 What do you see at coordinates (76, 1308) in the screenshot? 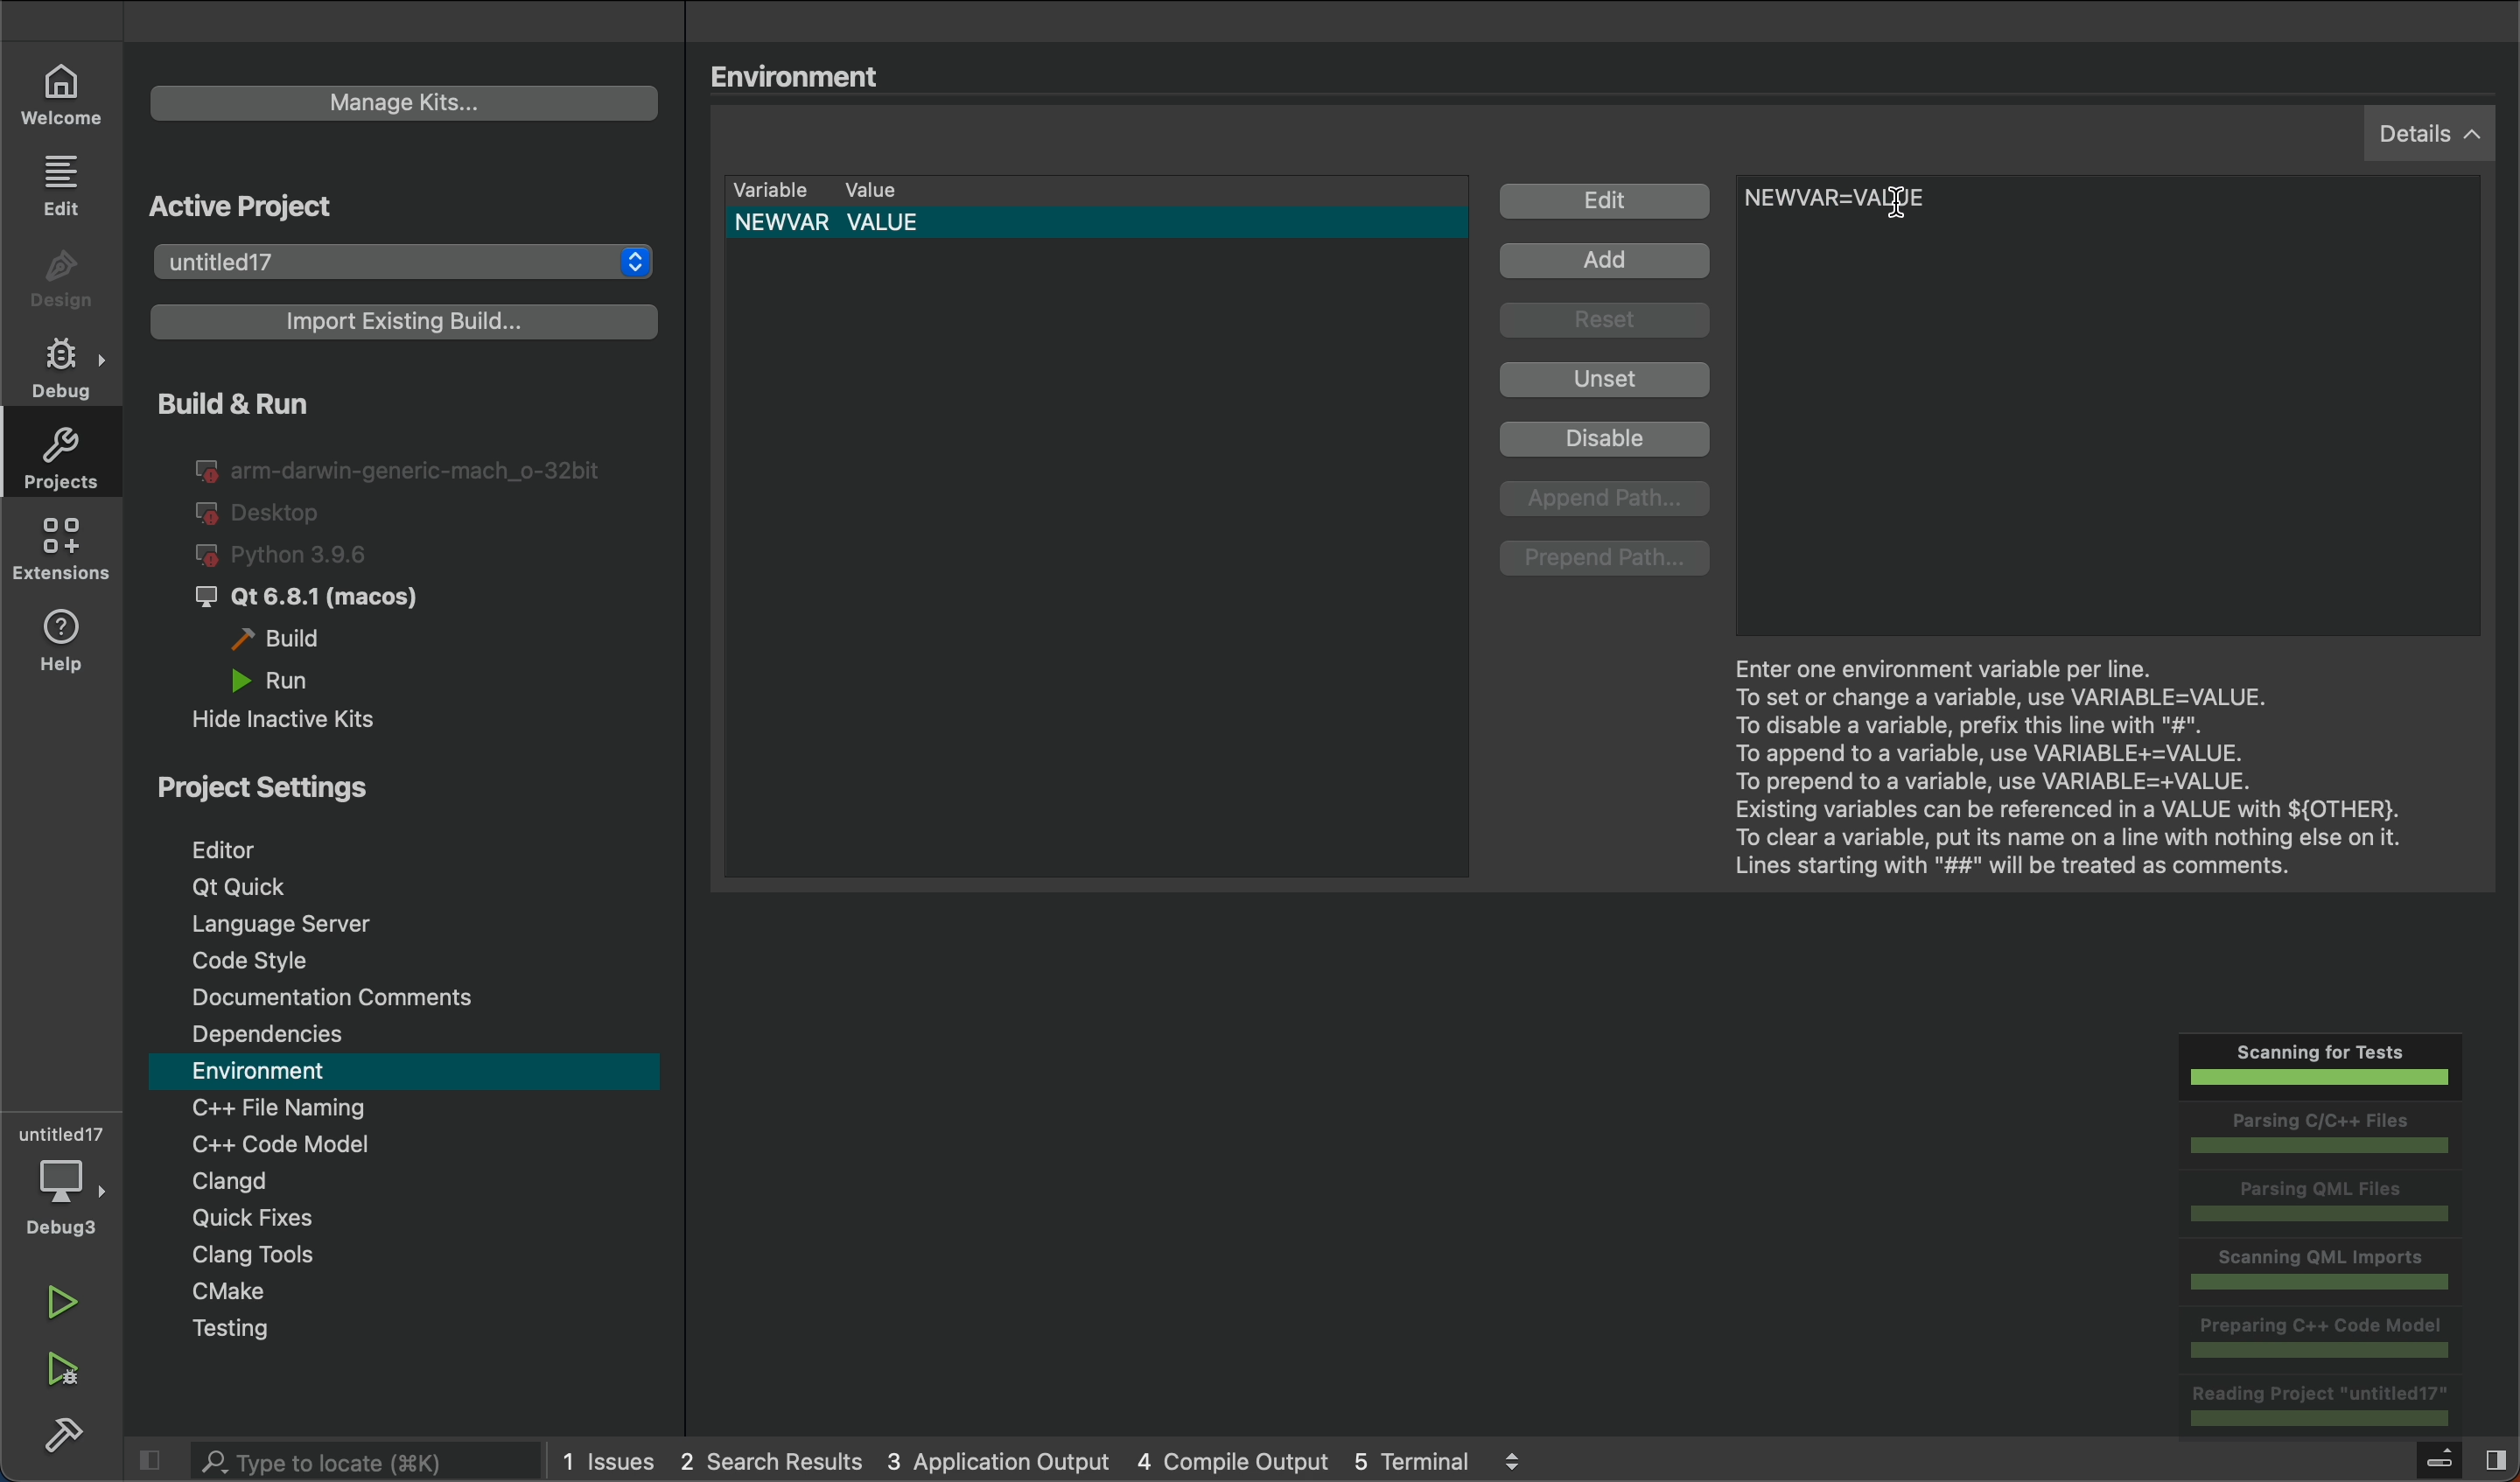
I see `run` at bounding box center [76, 1308].